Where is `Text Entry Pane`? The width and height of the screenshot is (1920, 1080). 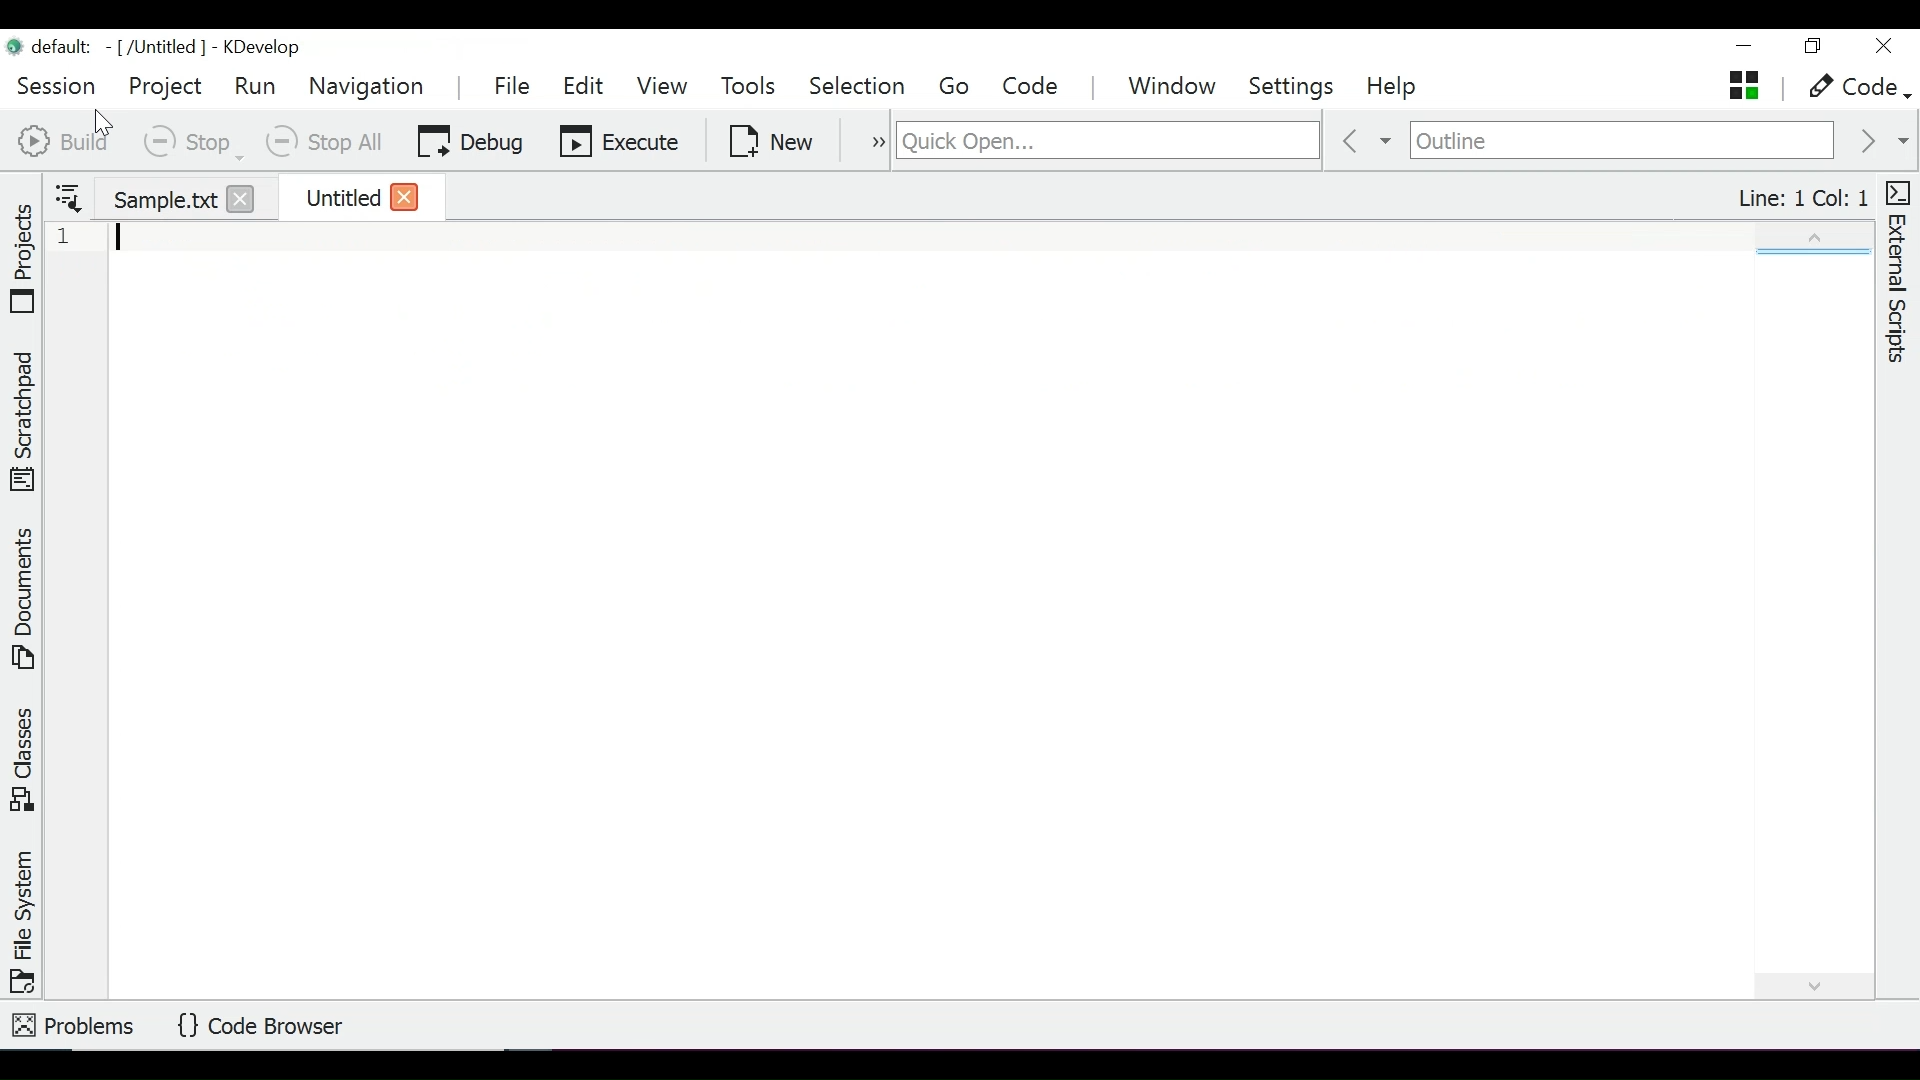 Text Entry Pane is located at coordinates (958, 609).